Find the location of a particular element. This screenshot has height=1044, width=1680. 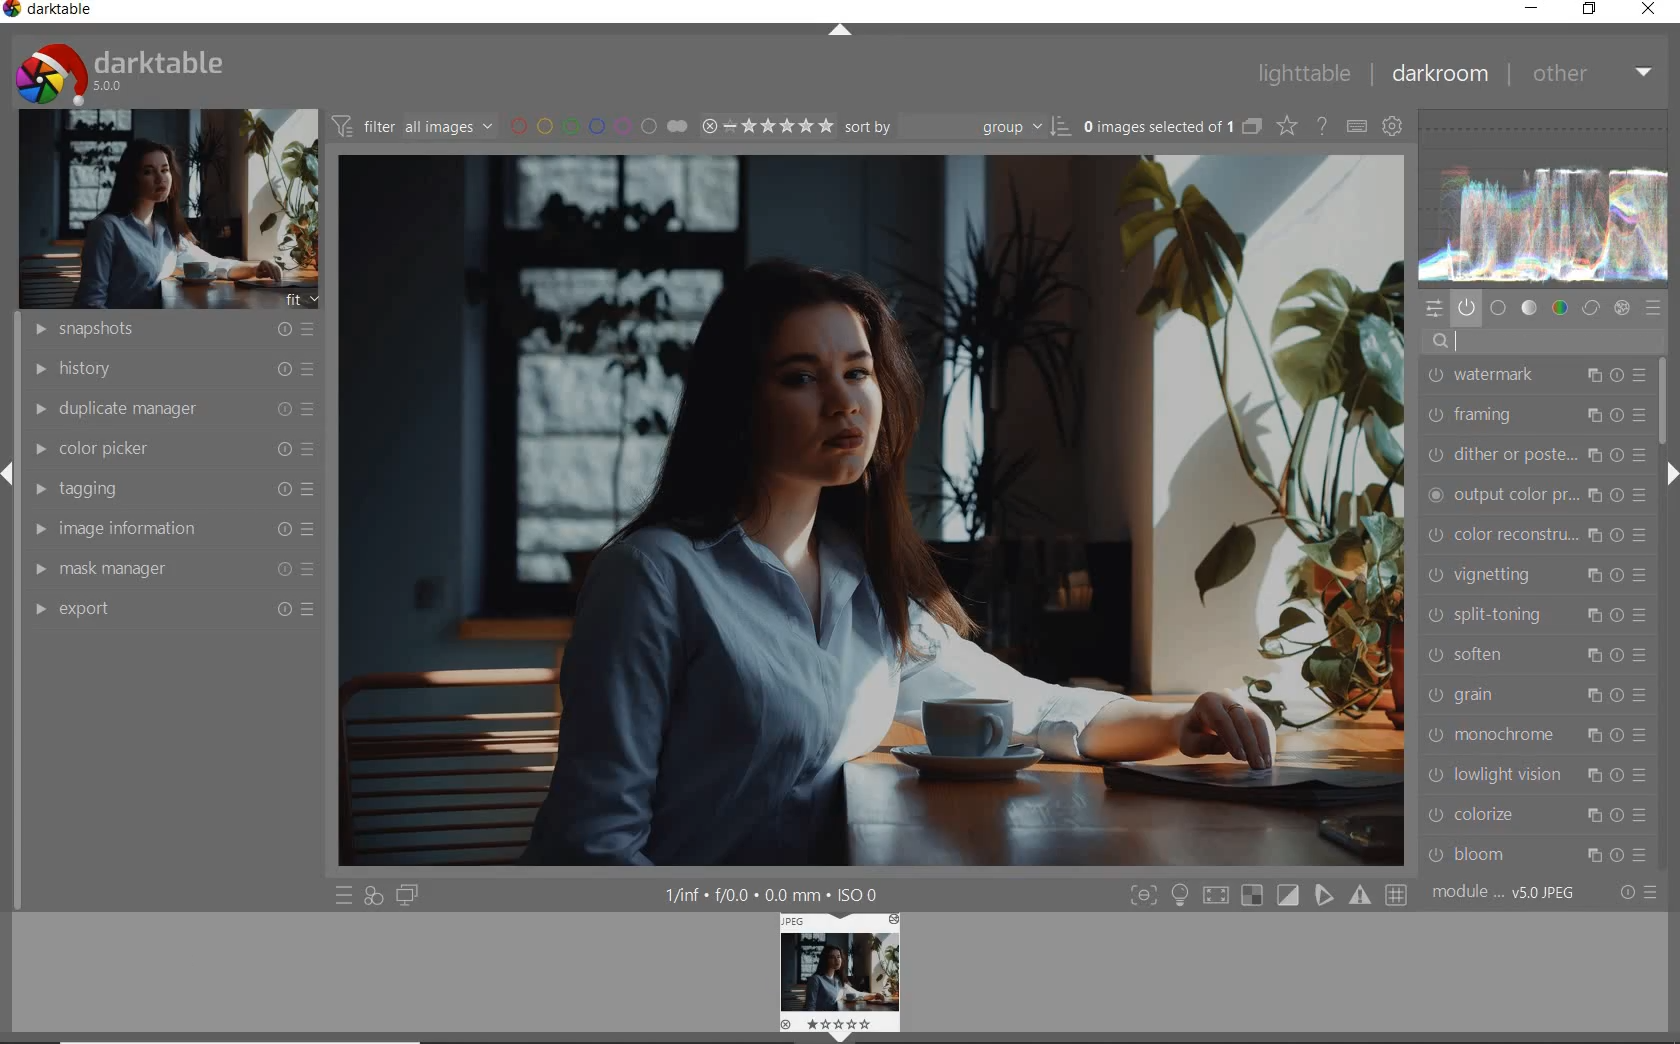

lighttable is located at coordinates (1303, 75).